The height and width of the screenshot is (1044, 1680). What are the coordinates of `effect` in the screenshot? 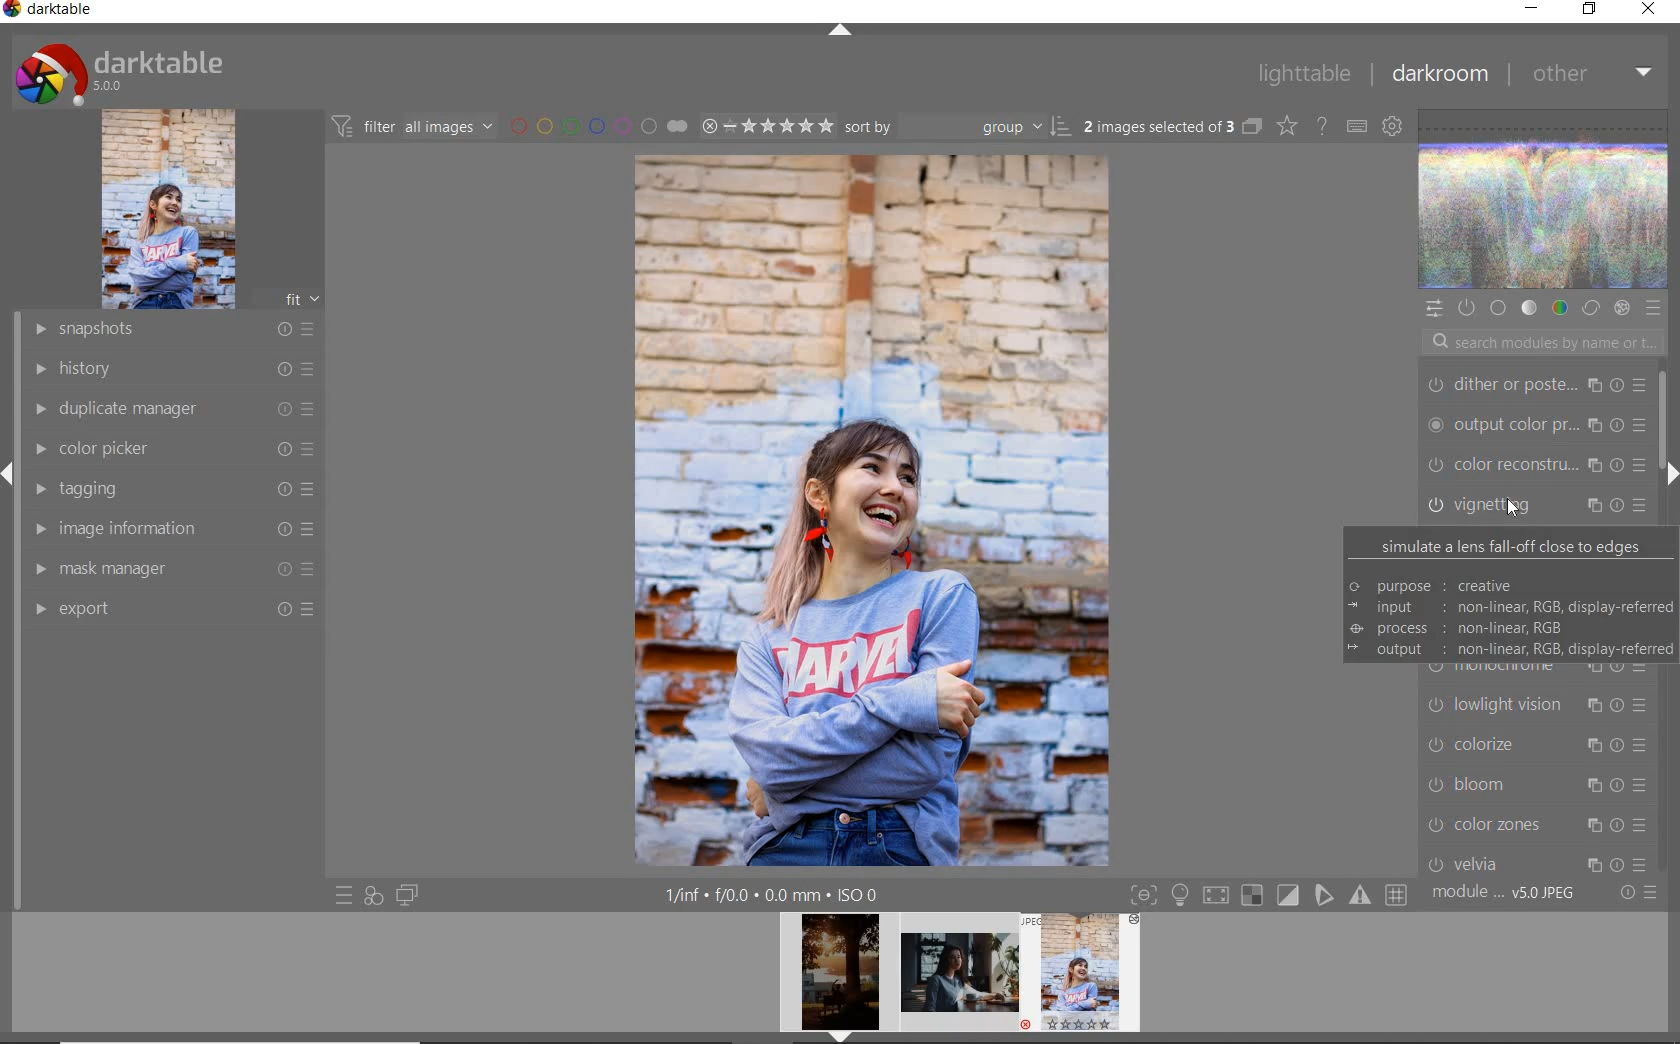 It's located at (1621, 308).